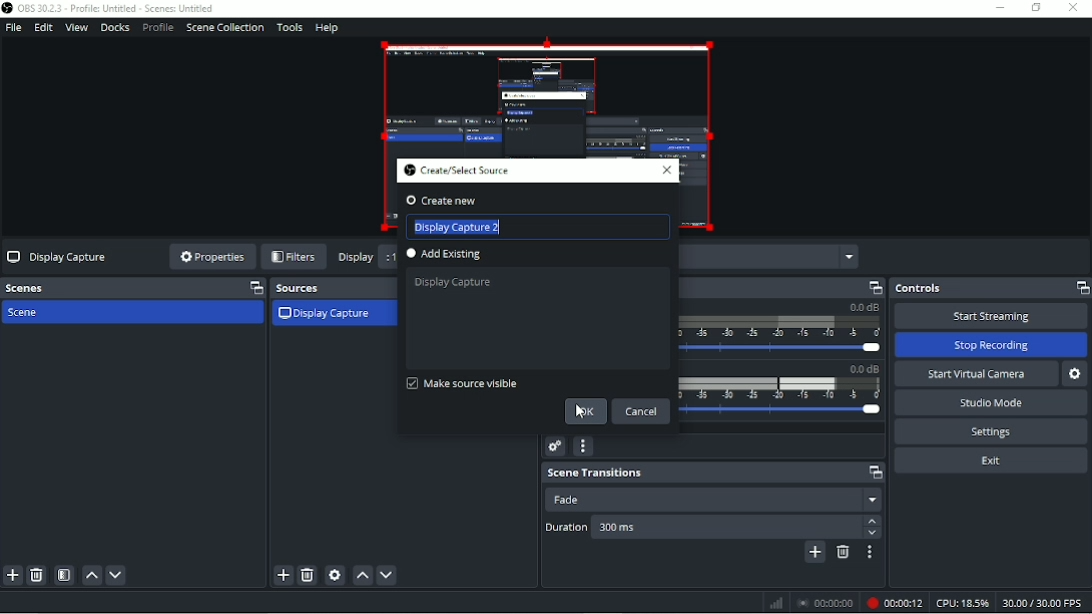 The image size is (1092, 614). Describe the element at coordinates (157, 27) in the screenshot. I see `Profile` at that location.